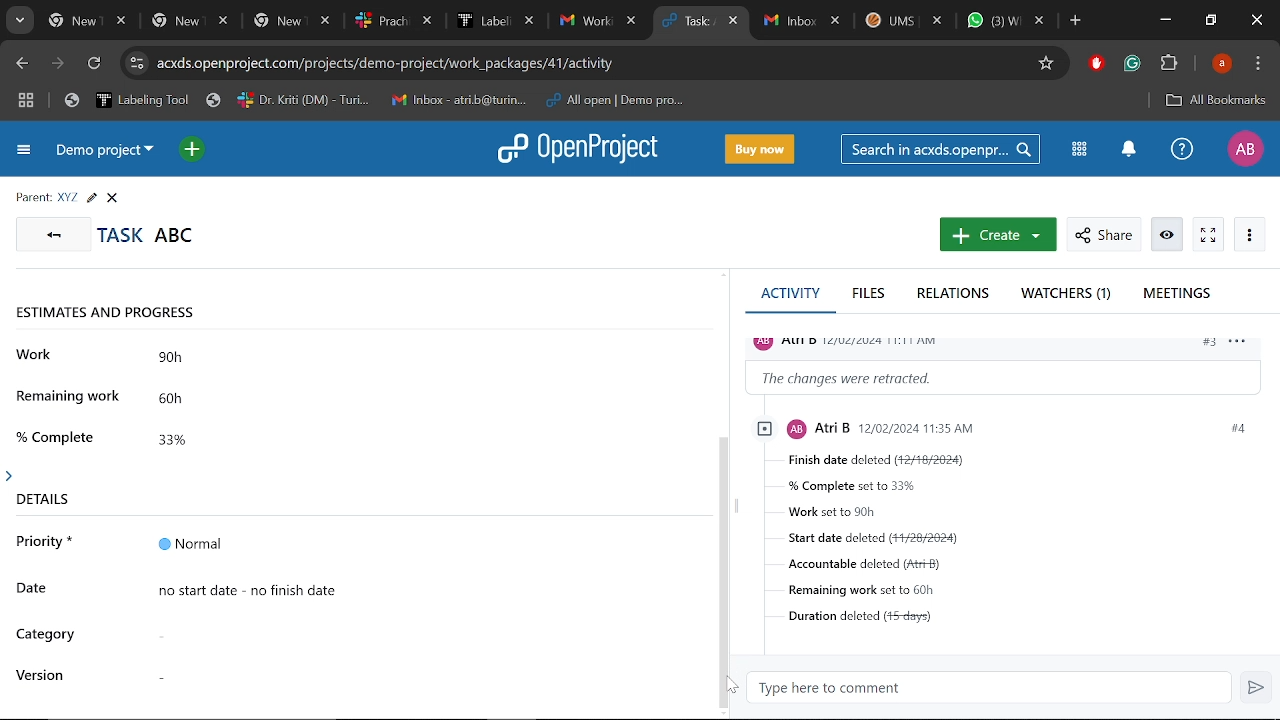  Describe the element at coordinates (38, 588) in the screenshot. I see `date` at that location.